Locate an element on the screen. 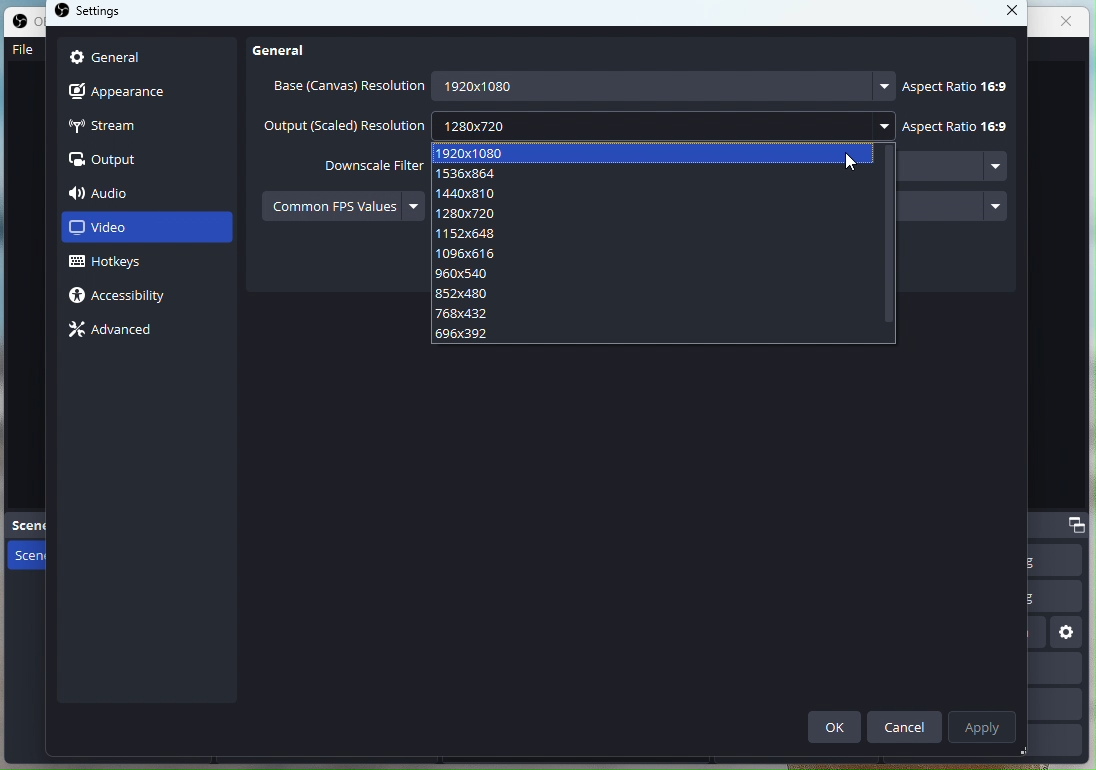 This screenshot has height=770, width=1096. File is located at coordinates (22, 54).